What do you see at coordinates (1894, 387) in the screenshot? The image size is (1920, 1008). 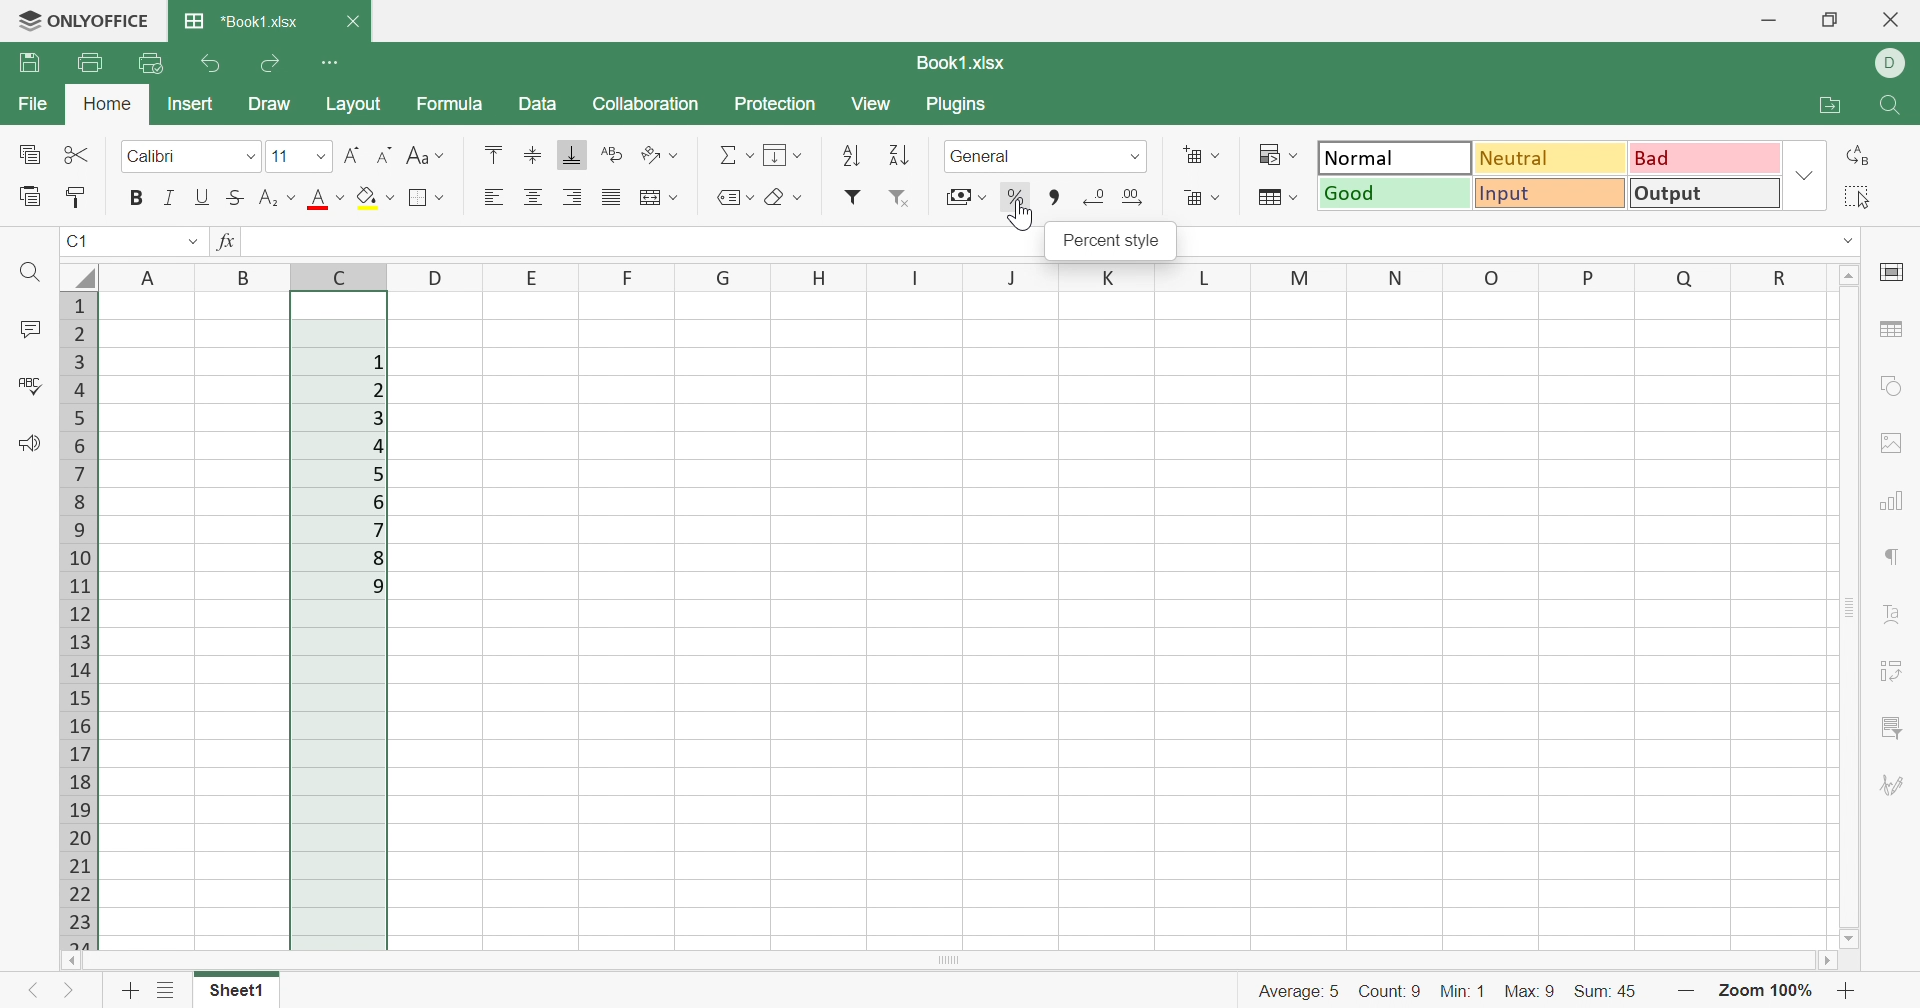 I see `Shape settings` at bounding box center [1894, 387].